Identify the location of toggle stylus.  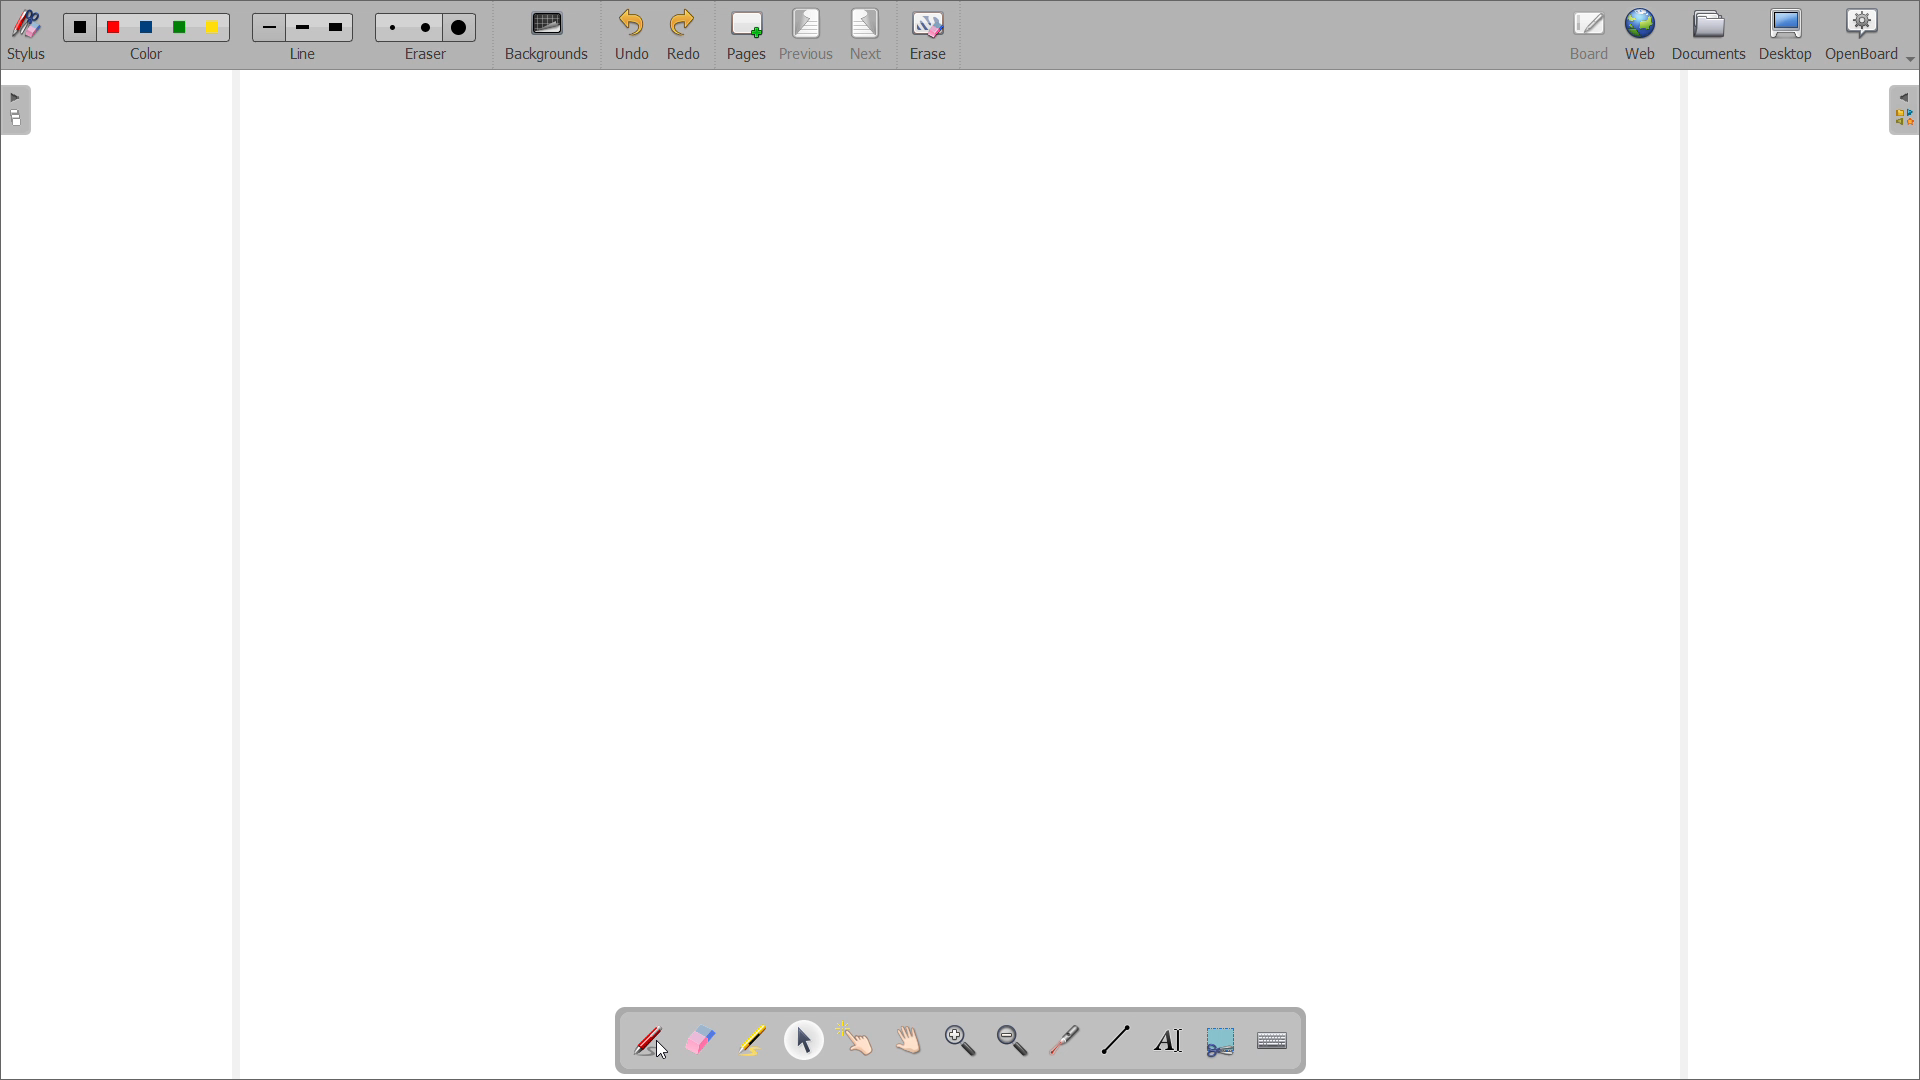
(27, 34).